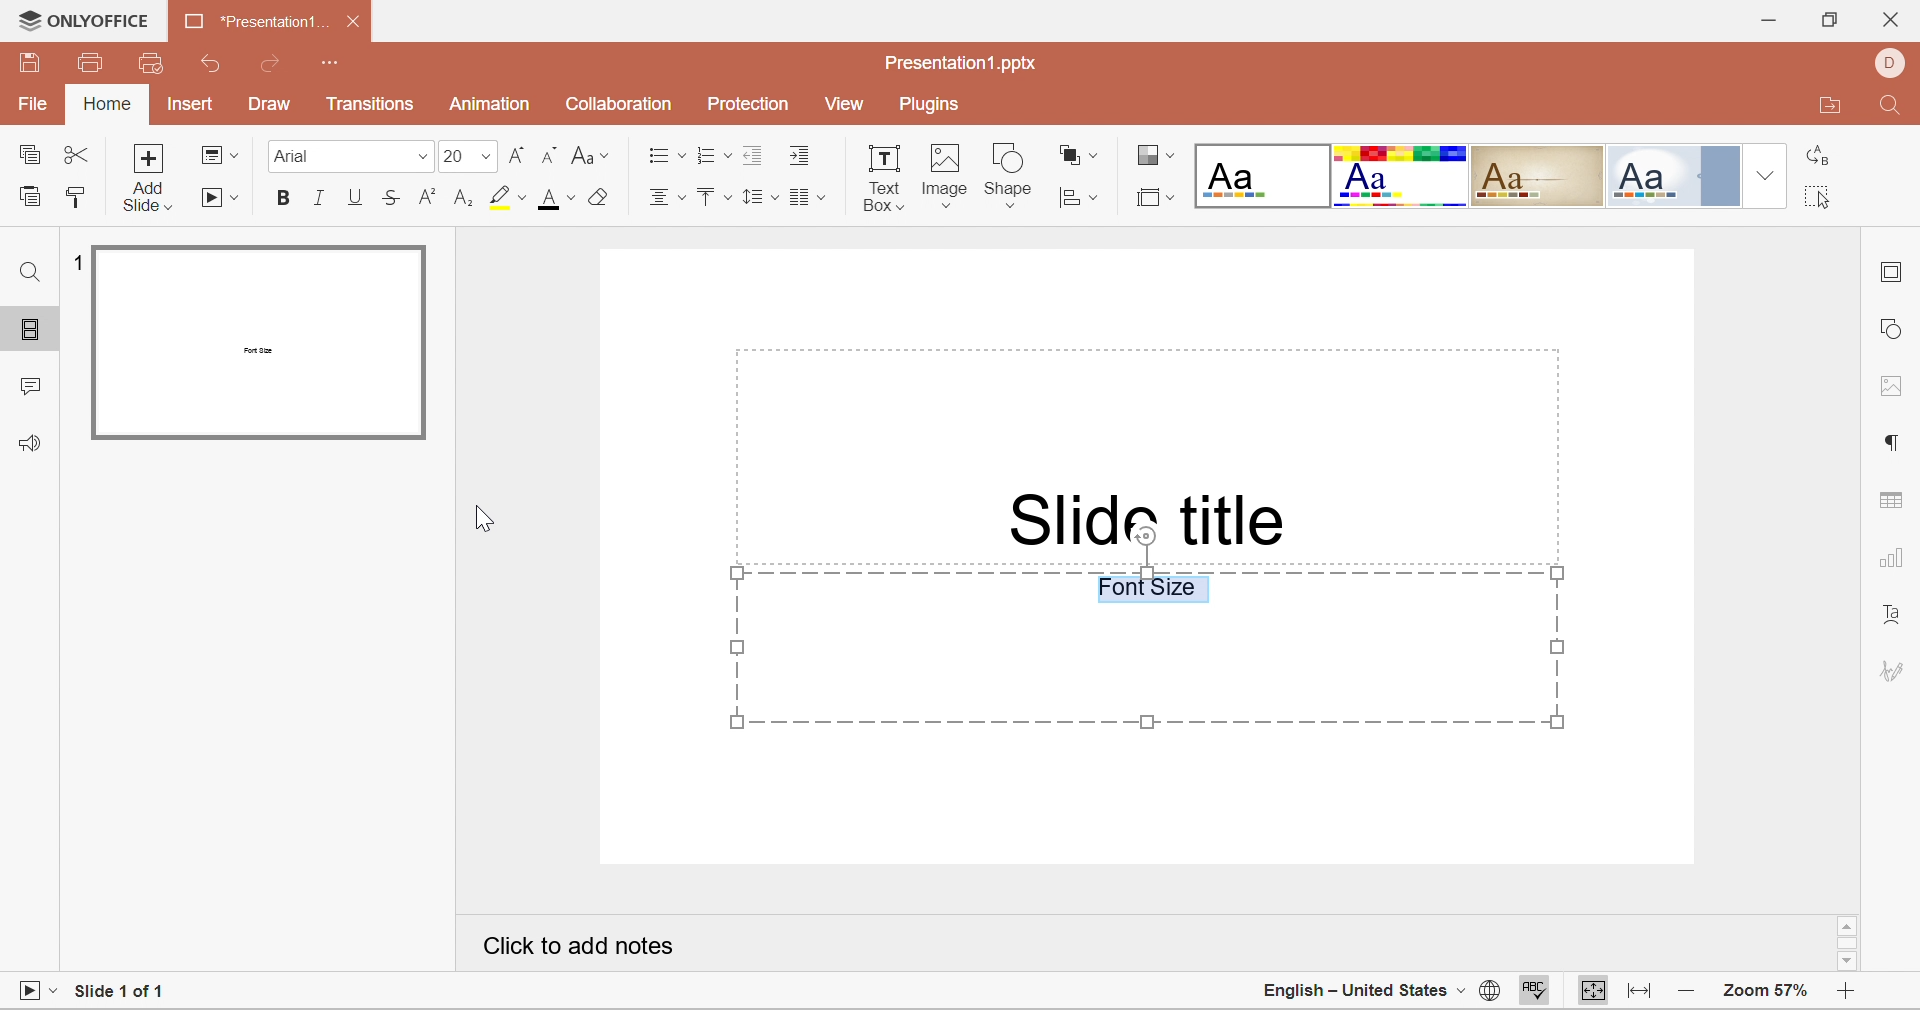 Image resolution: width=1920 pixels, height=1010 pixels. What do you see at coordinates (578, 947) in the screenshot?
I see `Click to add notes` at bounding box center [578, 947].